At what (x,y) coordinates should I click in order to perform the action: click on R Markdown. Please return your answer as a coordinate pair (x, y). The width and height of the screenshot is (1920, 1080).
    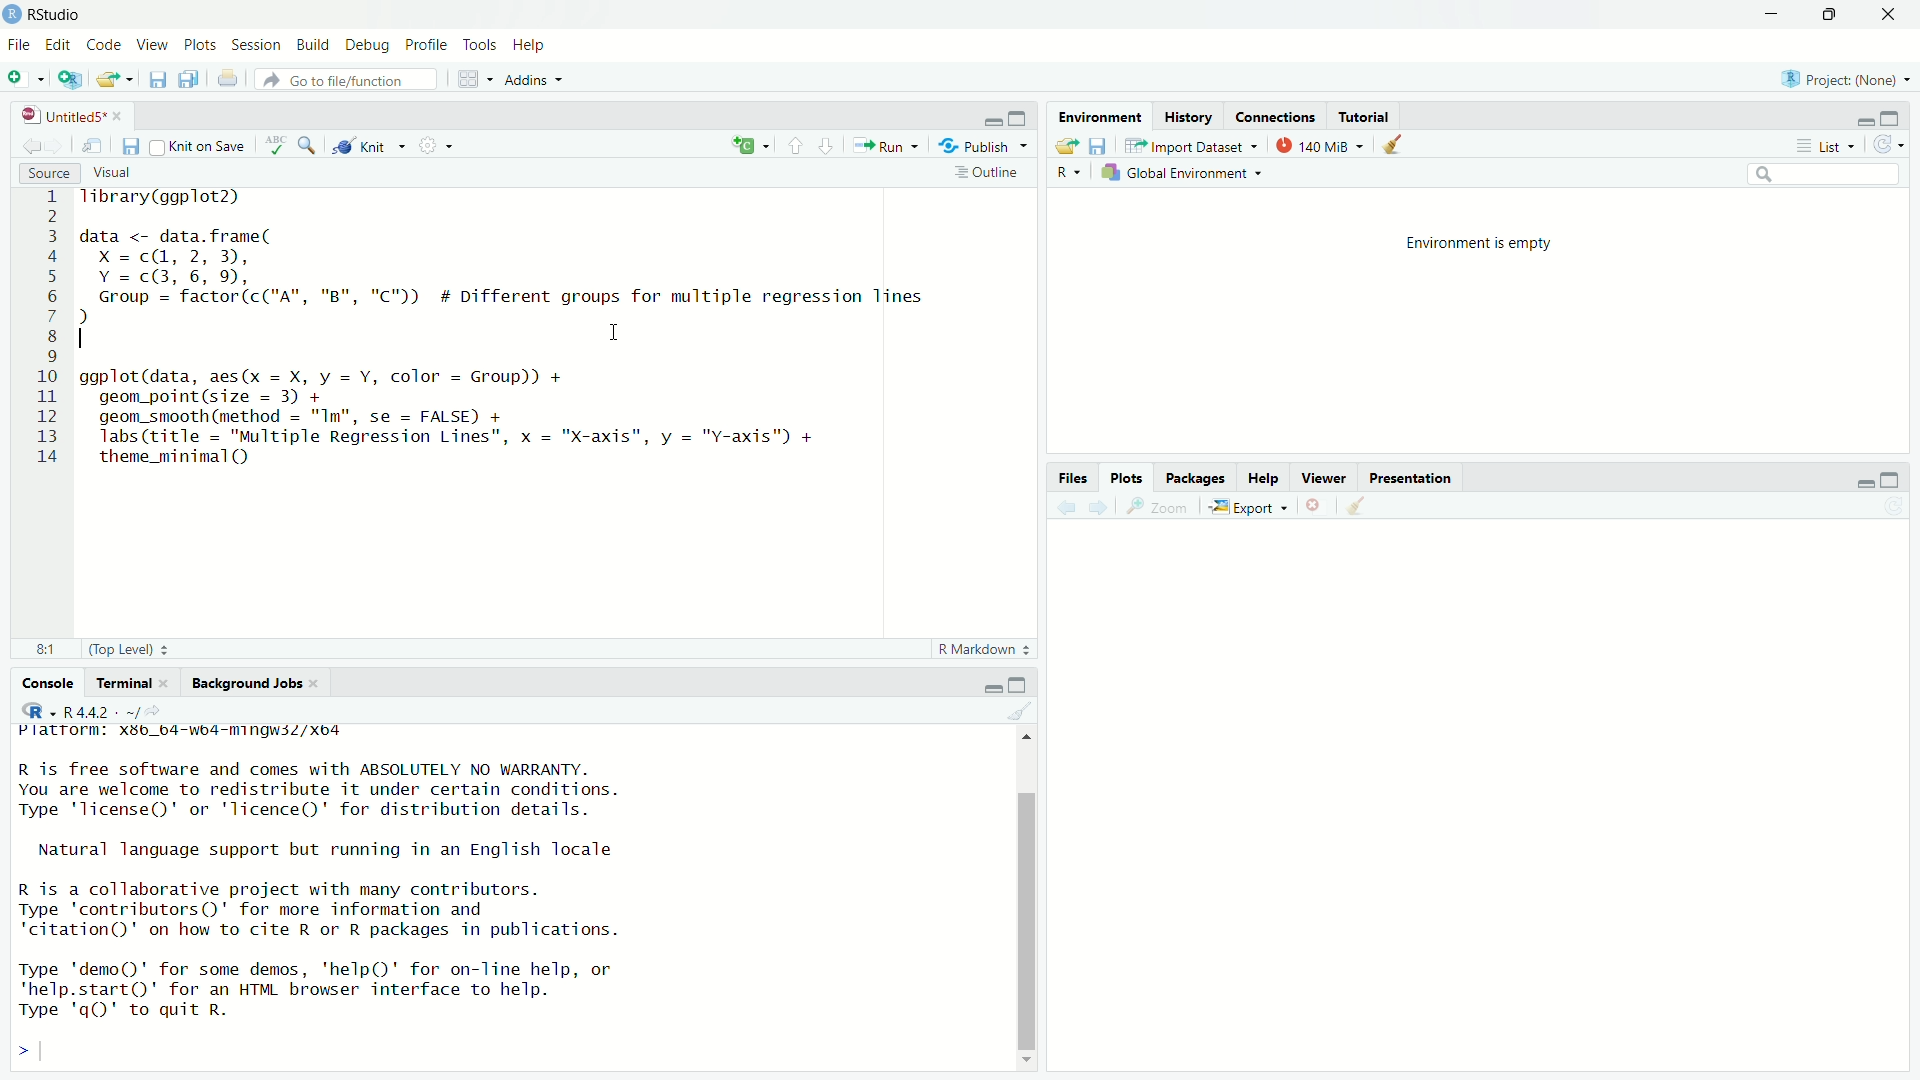
    Looking at the image, I should click on (981, 650).